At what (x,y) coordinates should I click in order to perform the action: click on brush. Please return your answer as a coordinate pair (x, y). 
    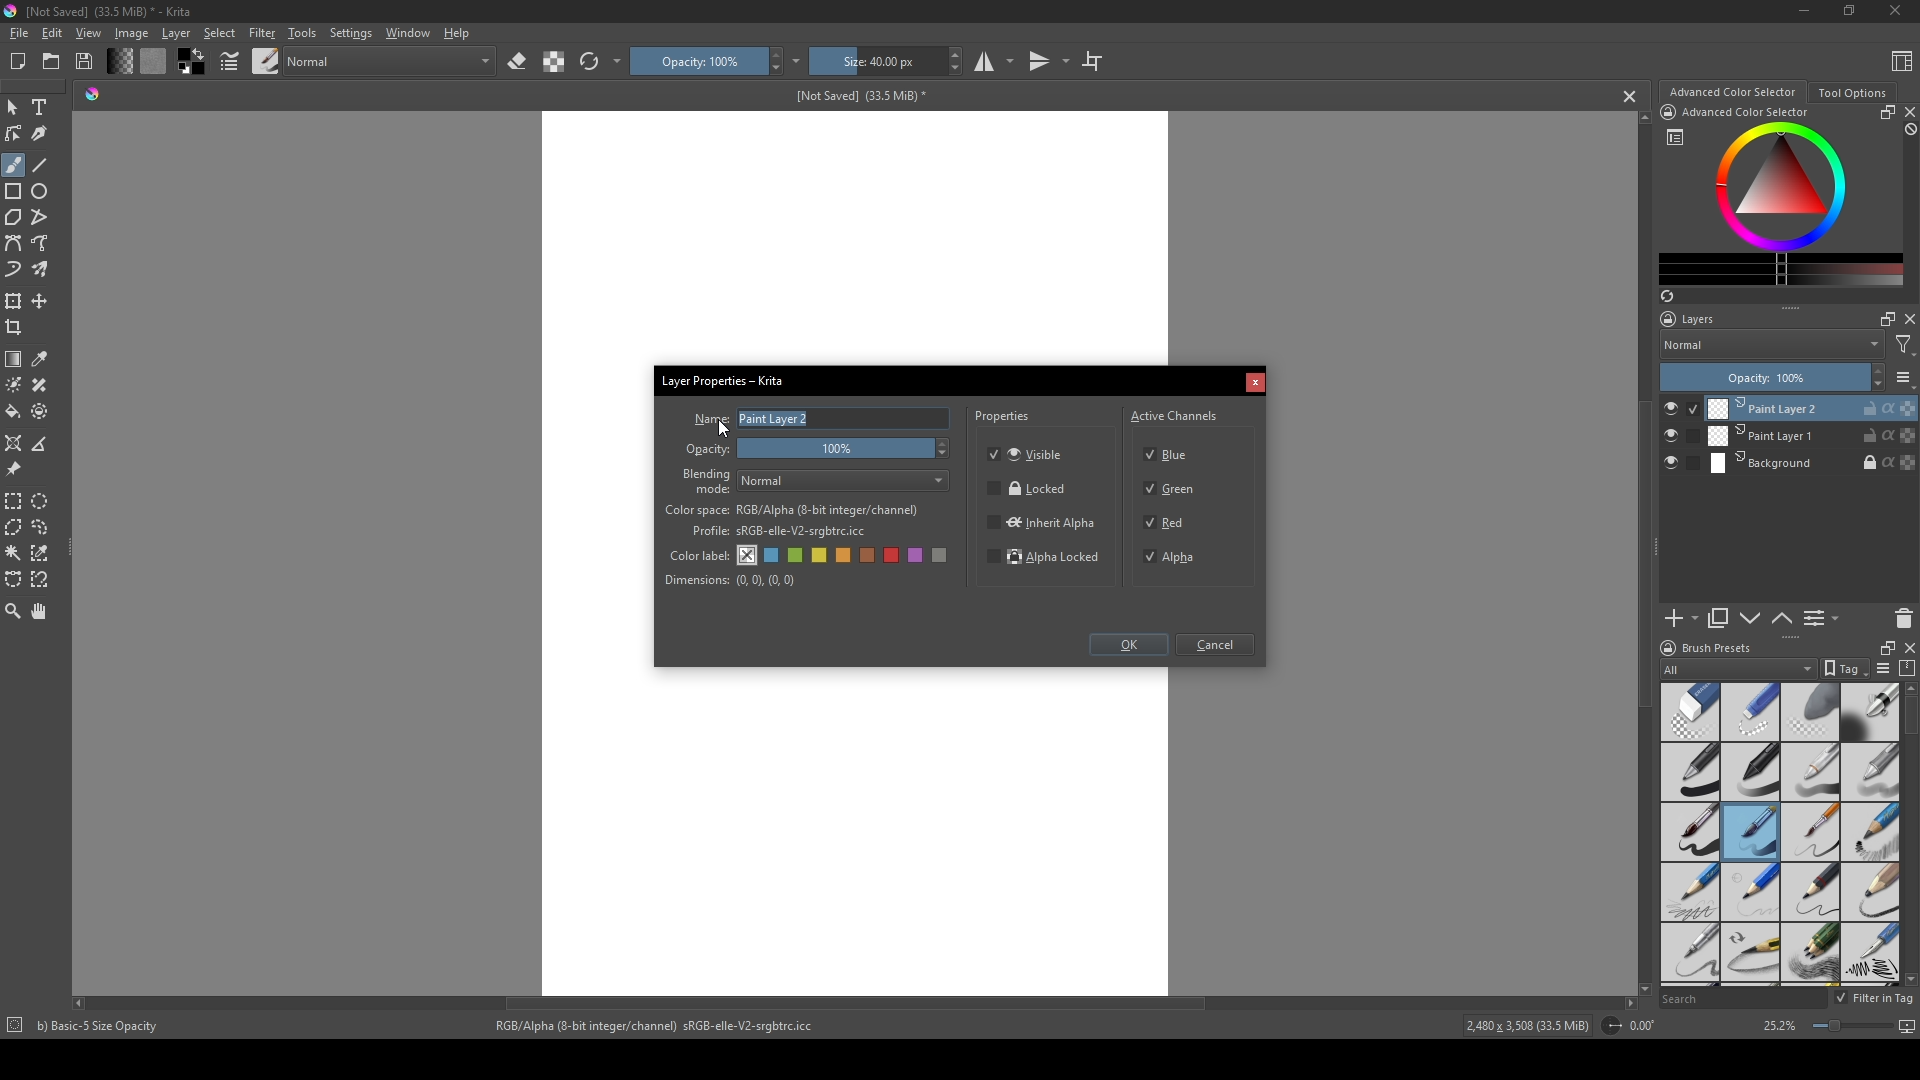
    Looking at the image, I should click on (13, 165).